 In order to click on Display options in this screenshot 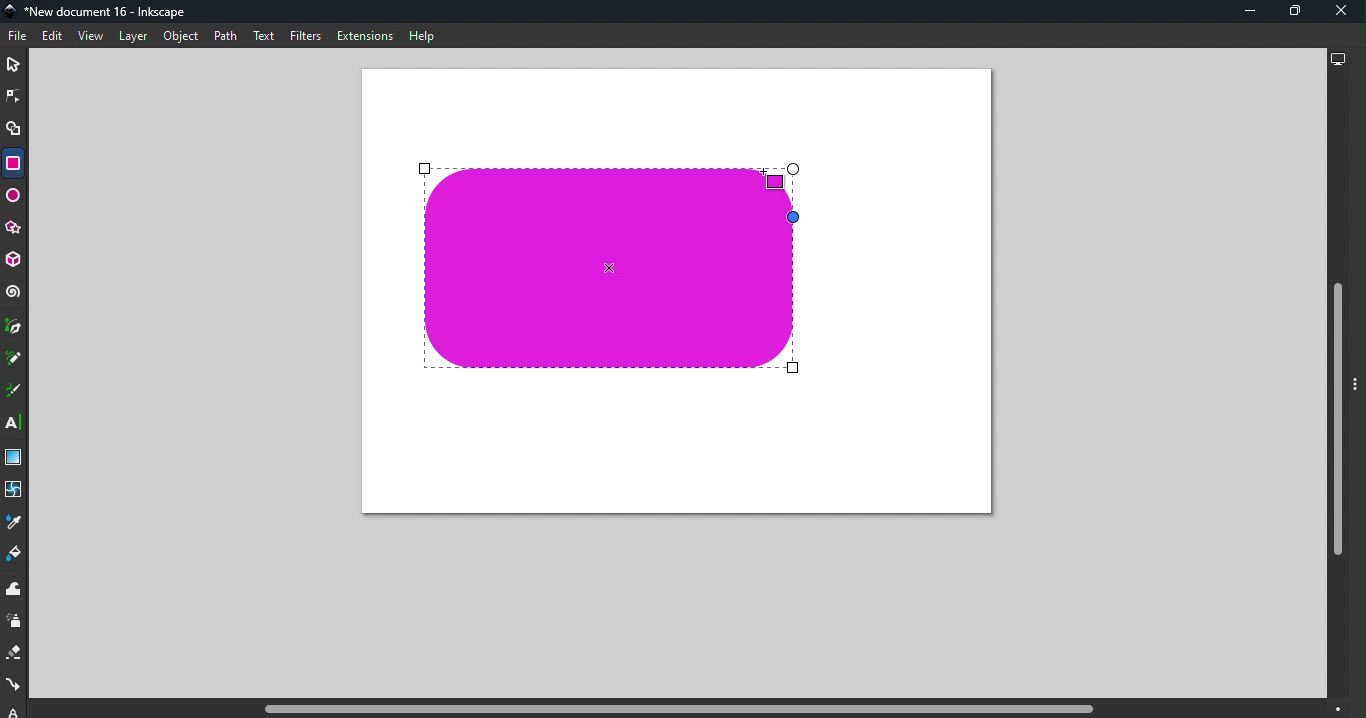, I will do `click(1336, 57)`.